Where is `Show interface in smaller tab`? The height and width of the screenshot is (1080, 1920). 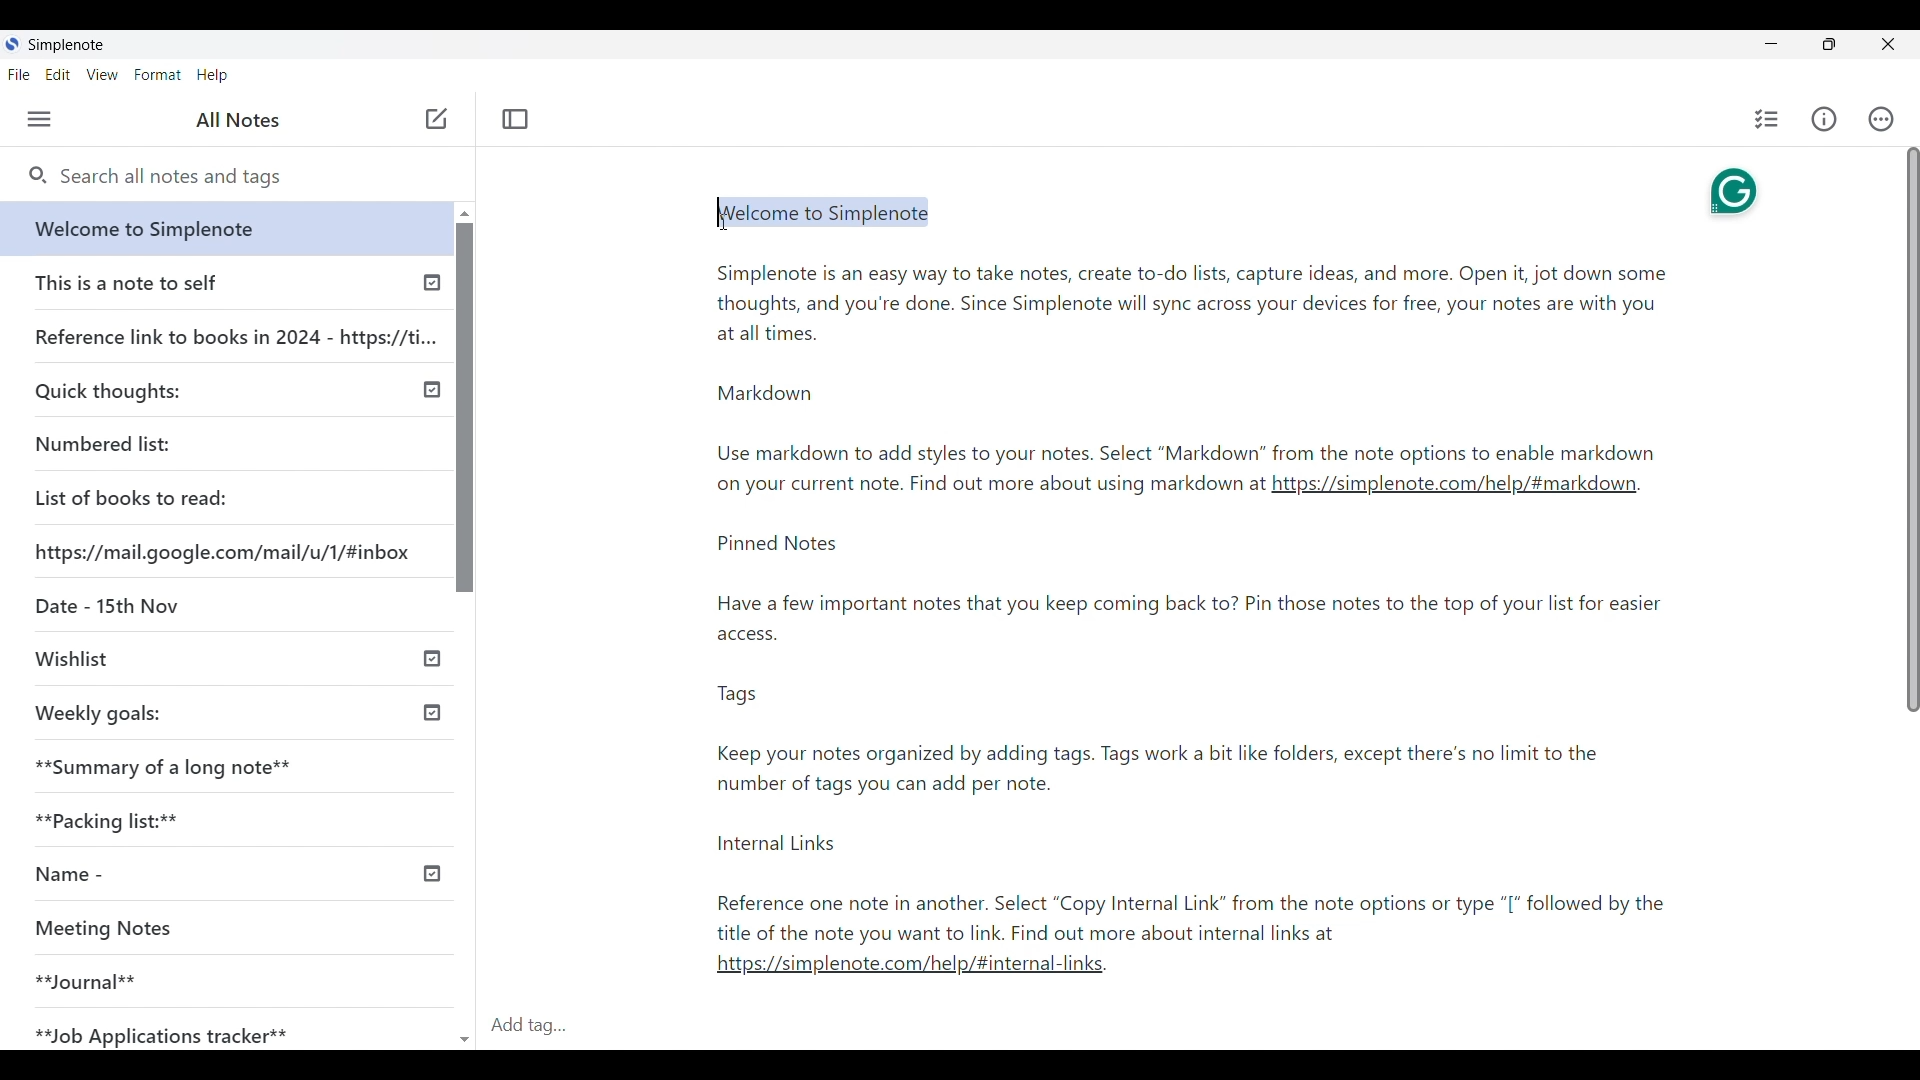 Show interface in smaller tab is located at coordinates (1829, 44).